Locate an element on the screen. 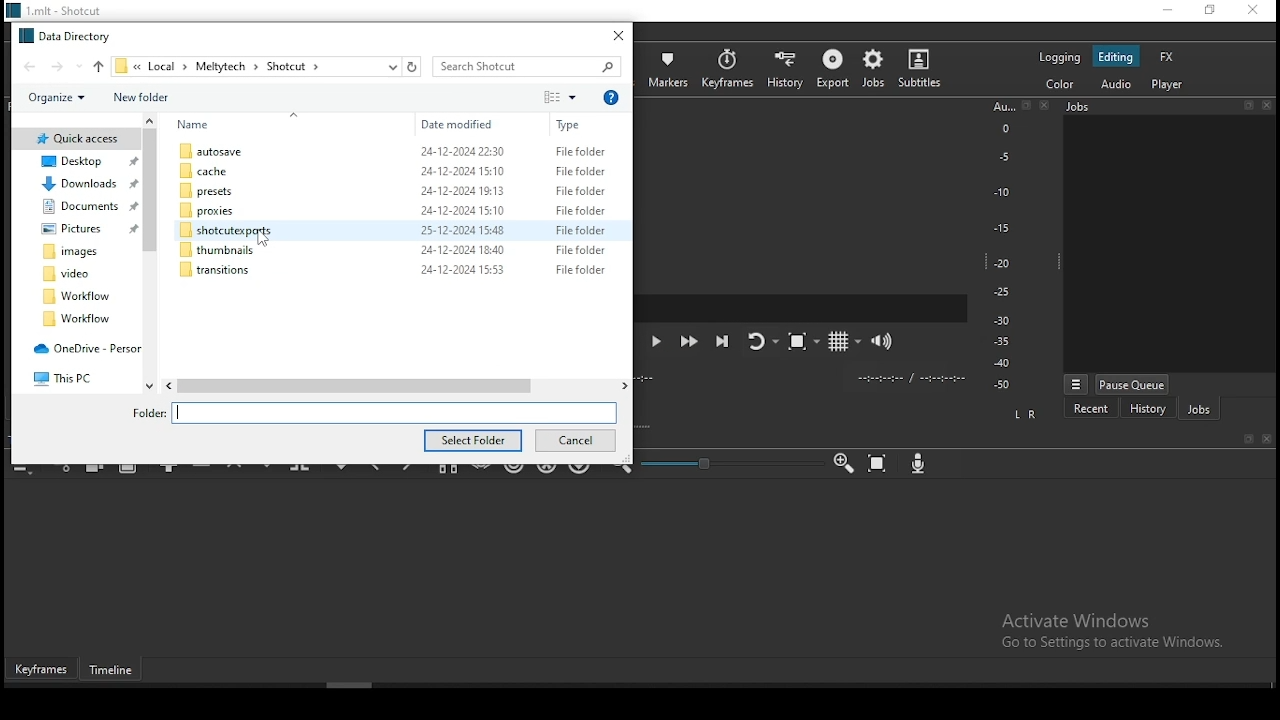  restore is located at coordinates (1209, 11).